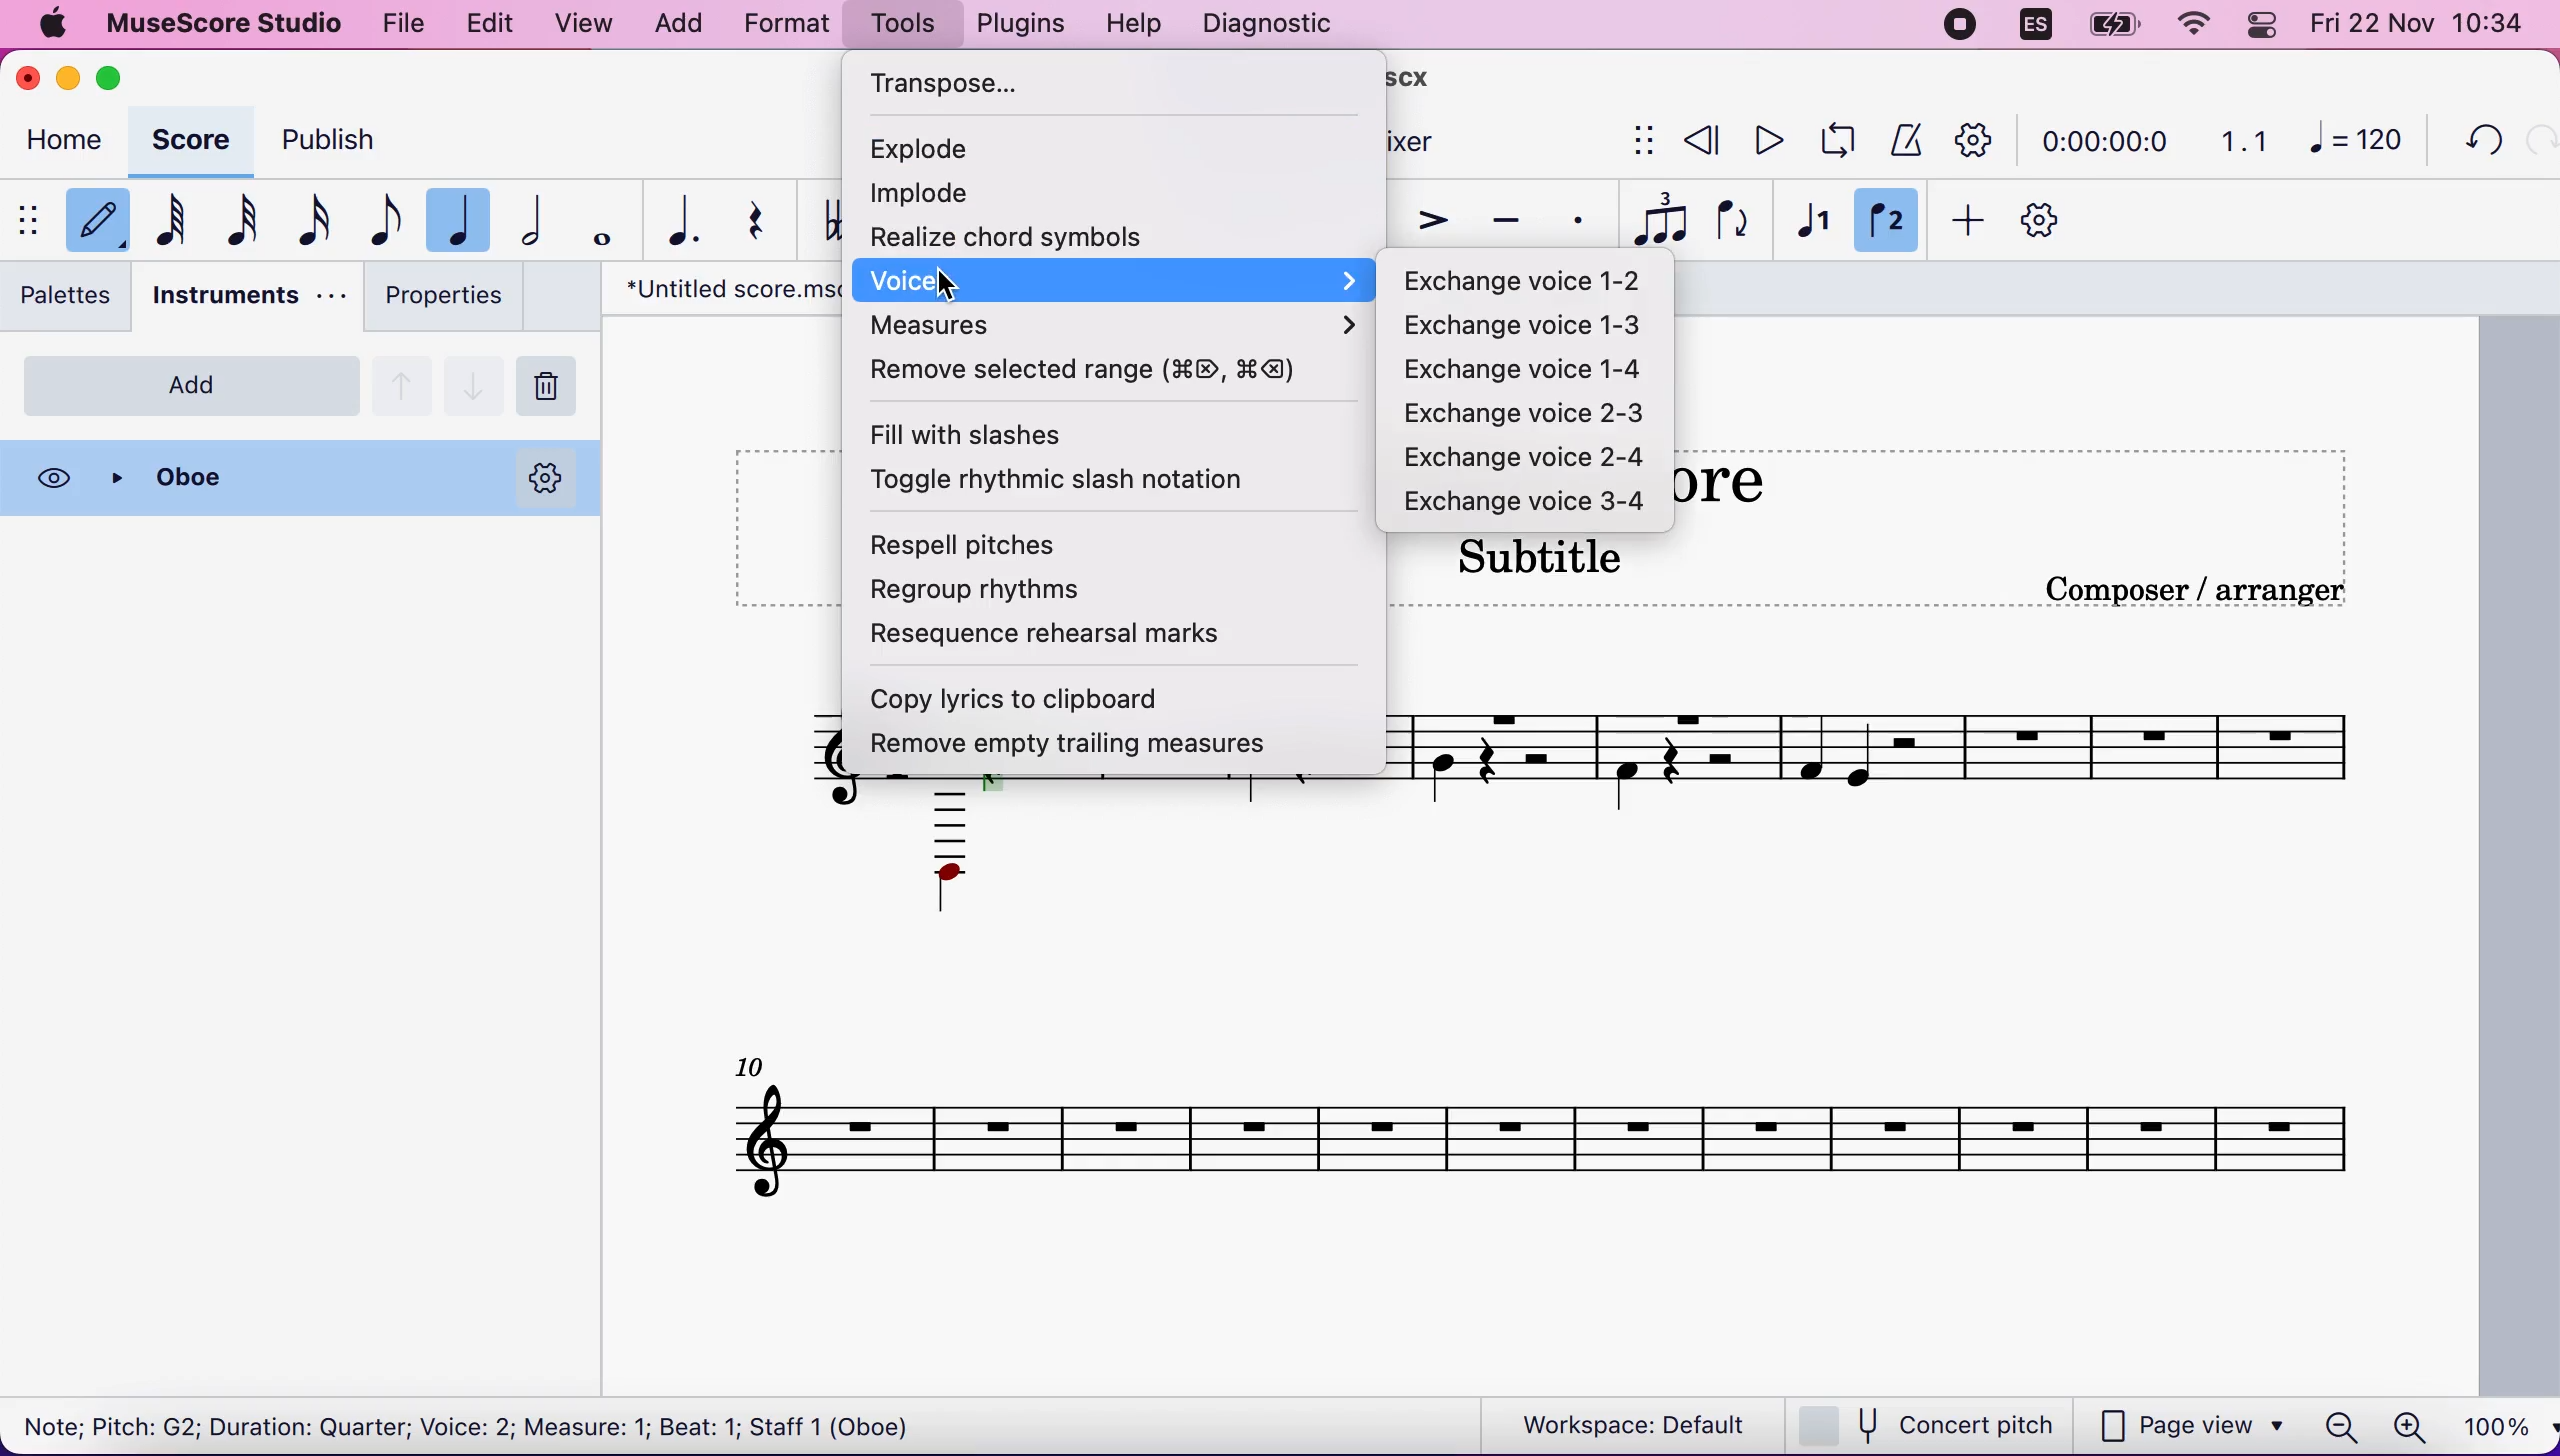 Image resolution: width=2560 pixels, height=1456 pixels. Describe the element at coordinates (1098, 374) in the screenshot. I see `remove selected range` at that location.